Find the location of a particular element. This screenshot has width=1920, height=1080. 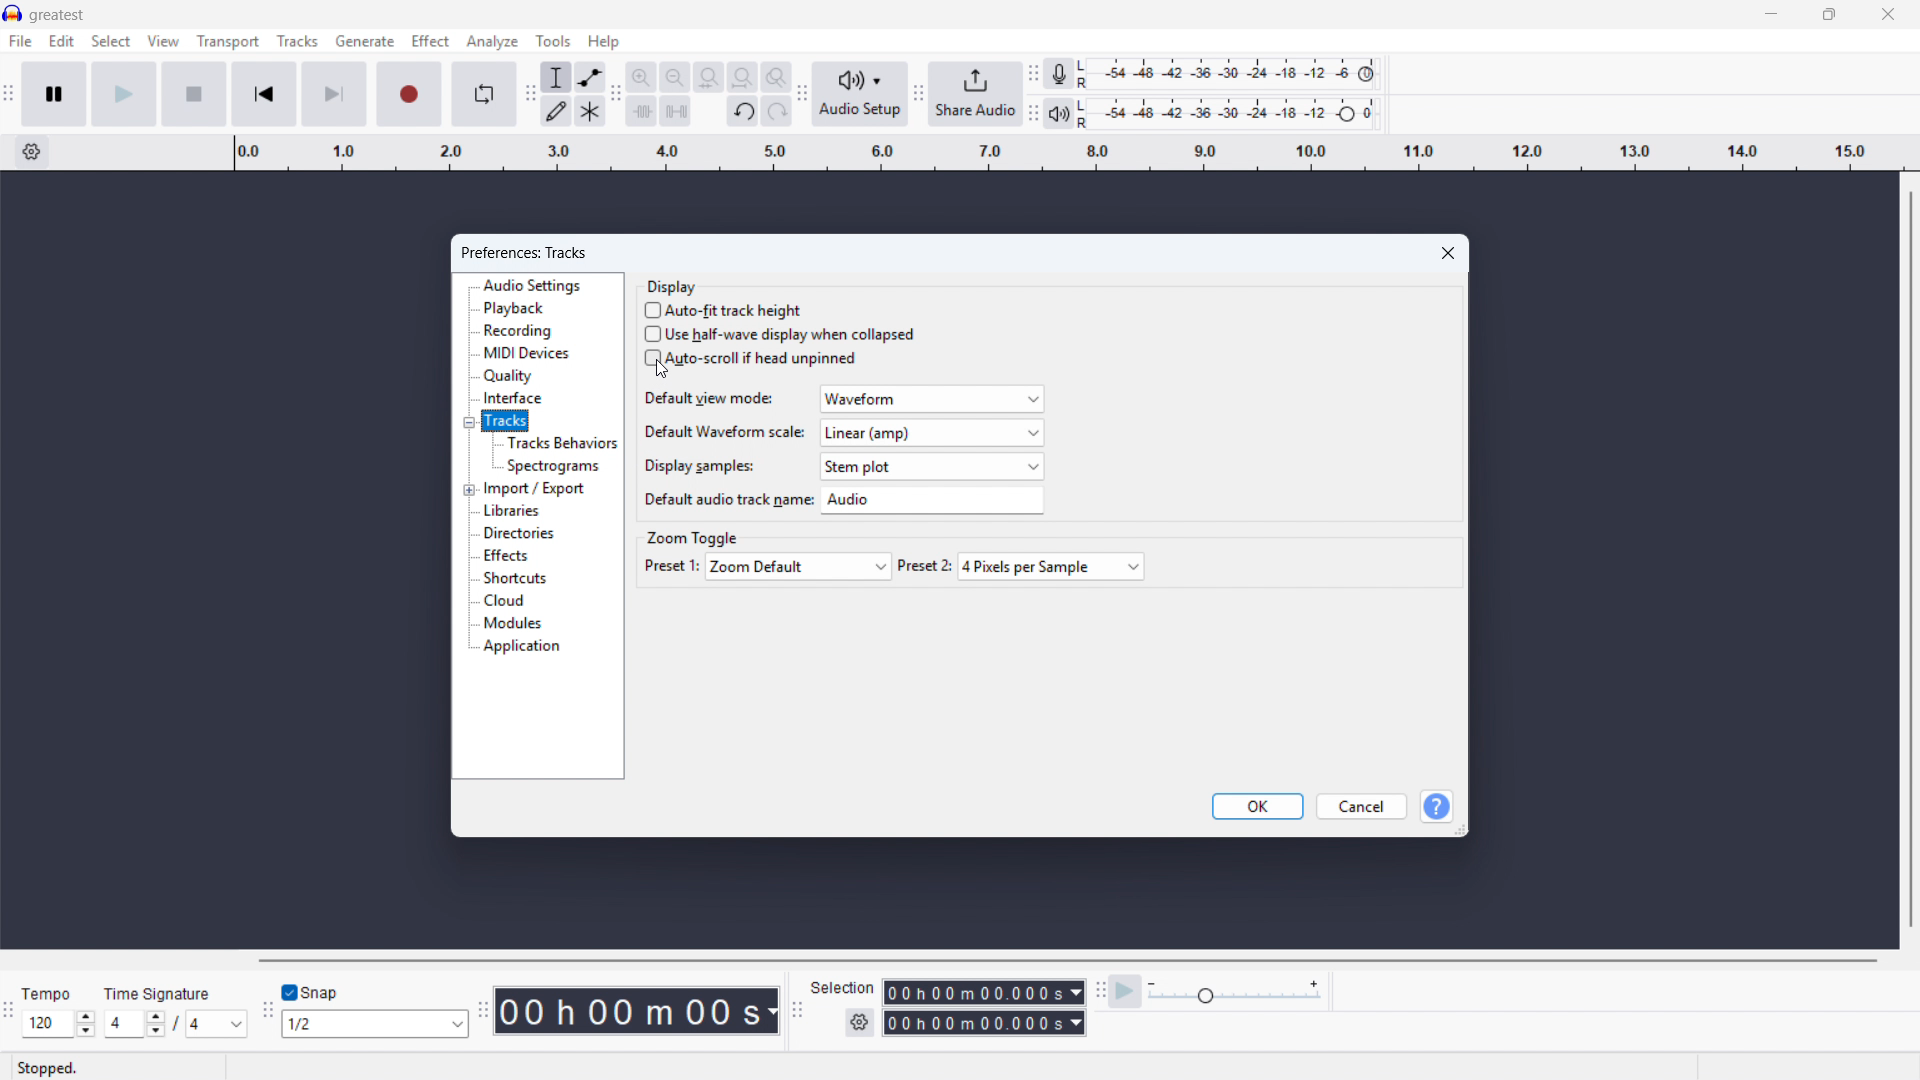

Zoom toggle  is located at coordinates (694, 539).